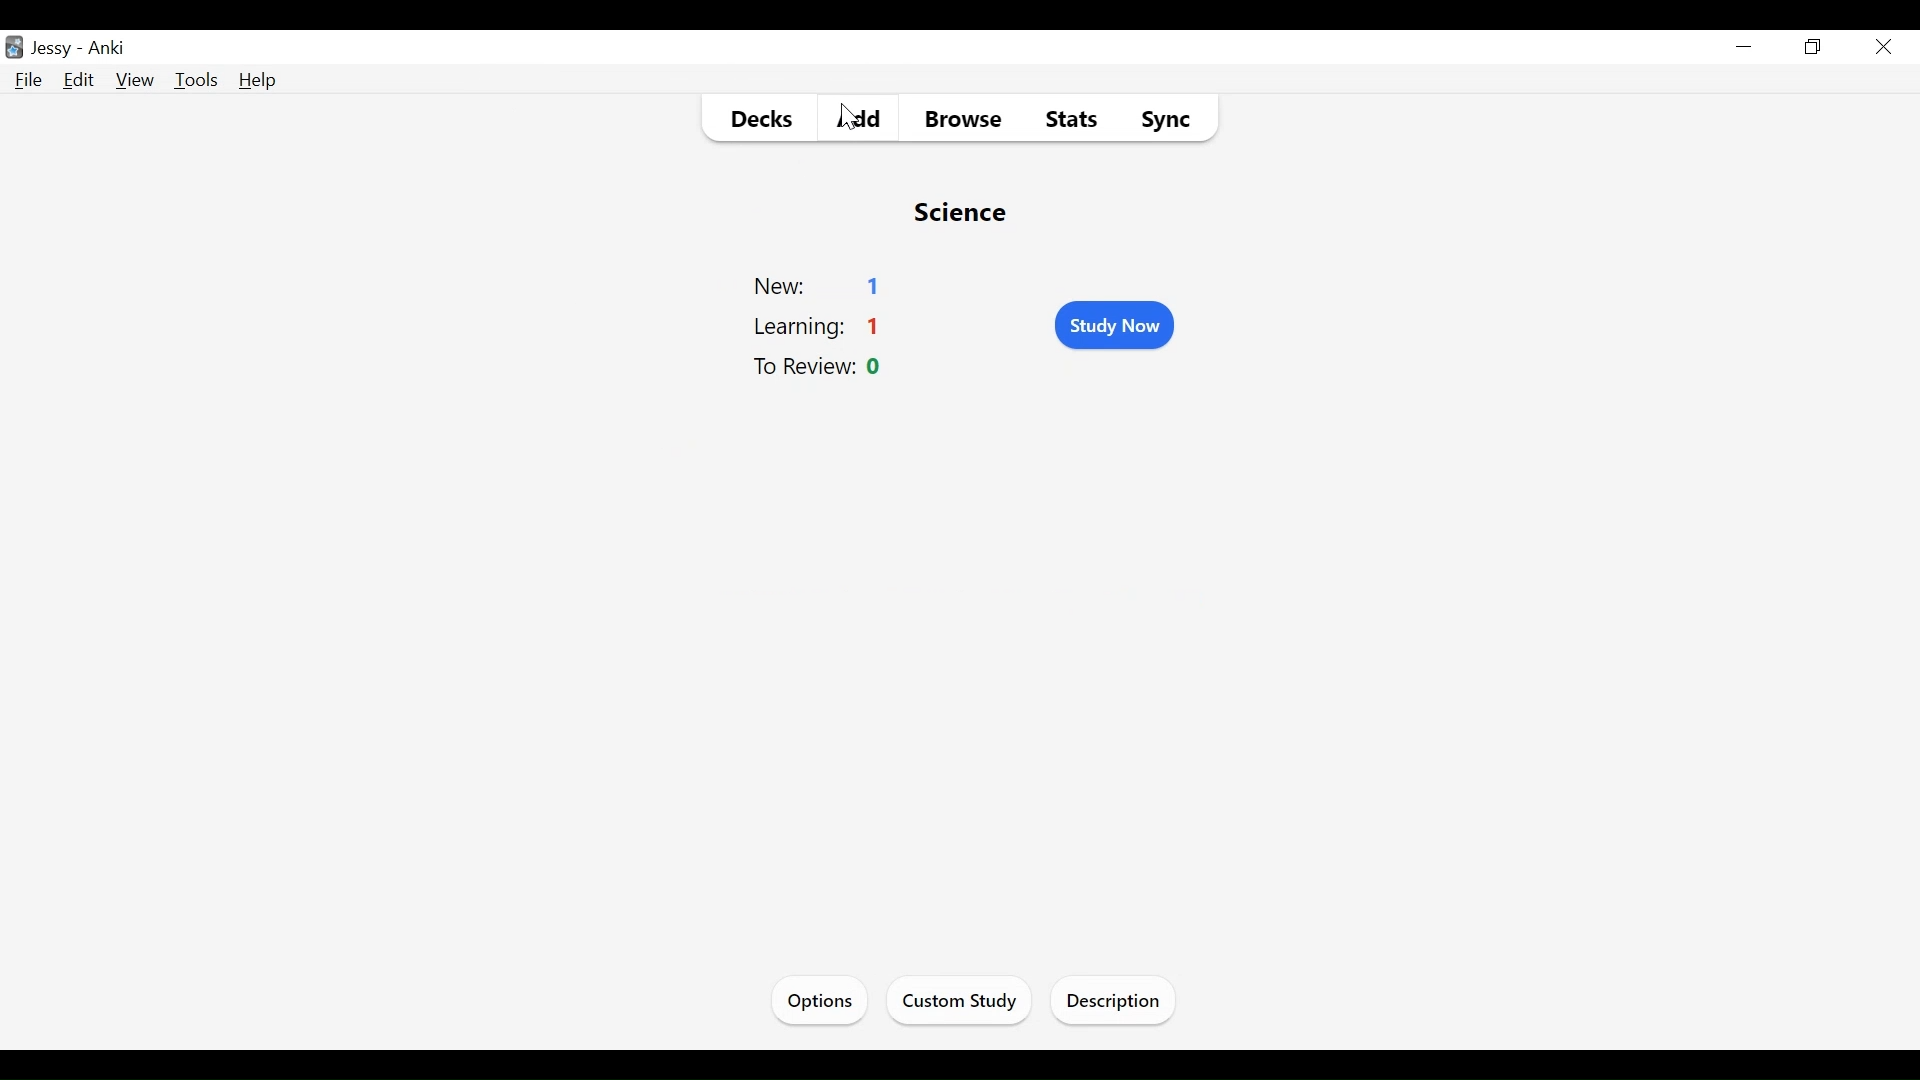 The image size is (1920, 1080). What do you see at coordinates (79, 79) in the screenshot?
I see `Edit` at bounding box center [79, 79].